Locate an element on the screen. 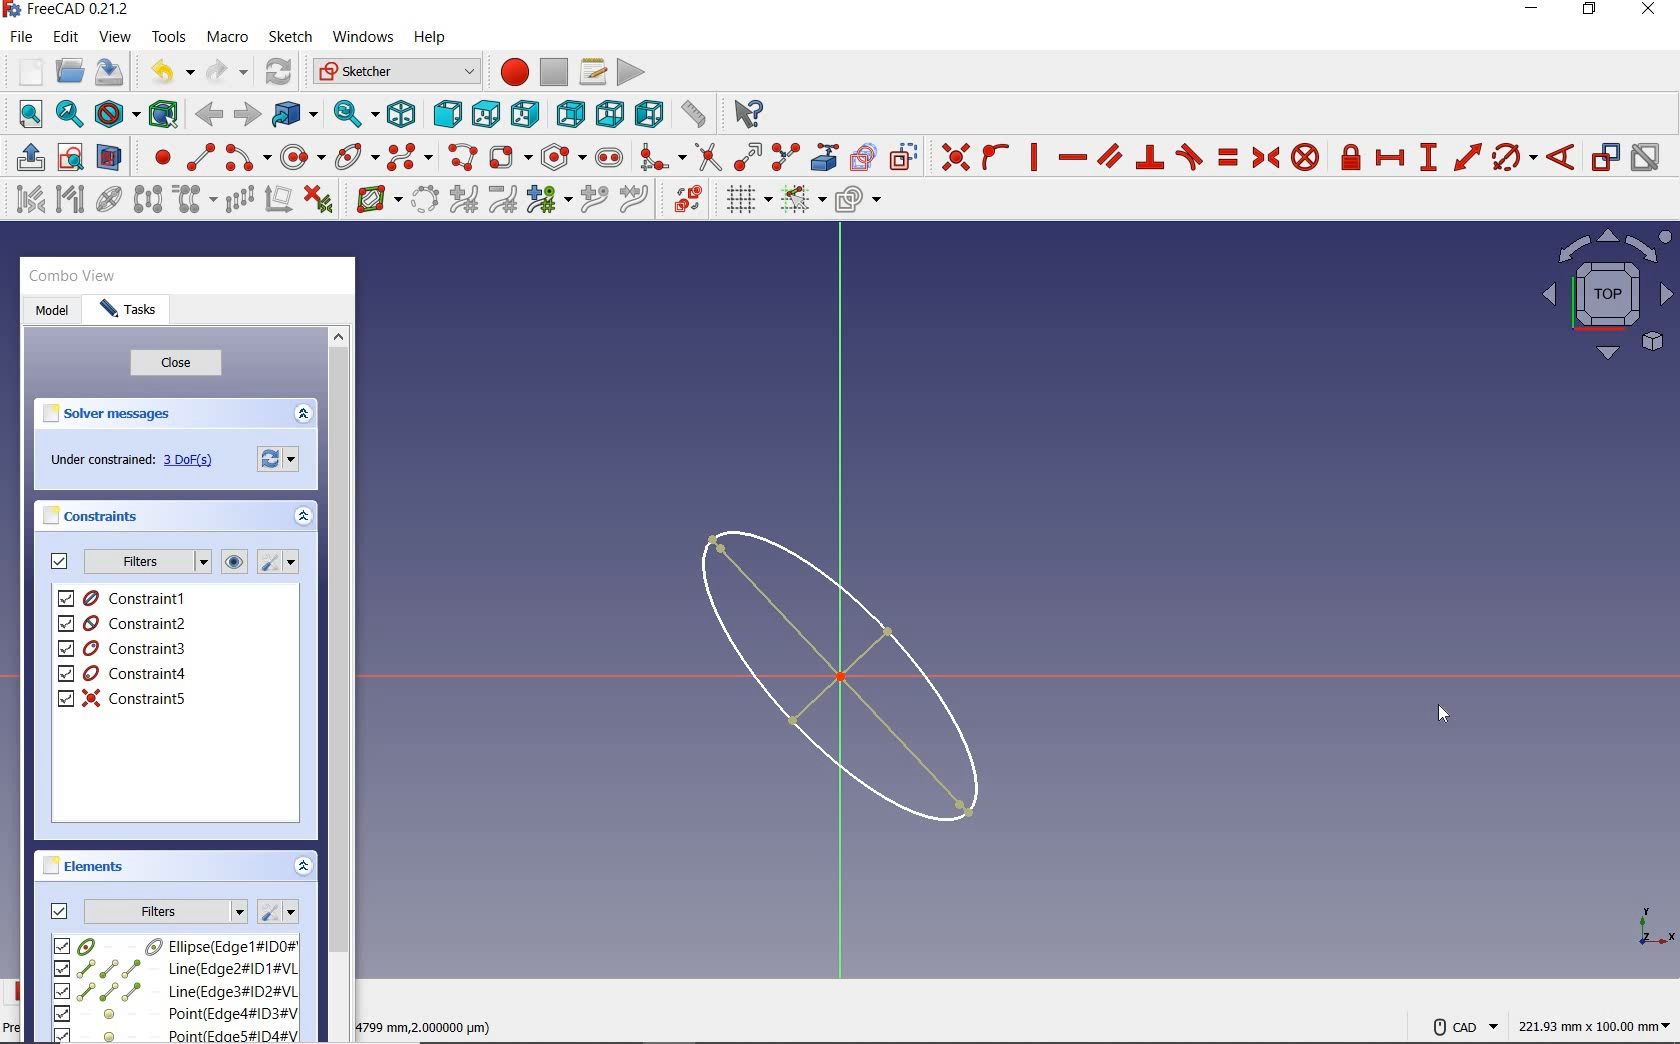  increase B-Spline Degree is located at coordinates (461, 200).